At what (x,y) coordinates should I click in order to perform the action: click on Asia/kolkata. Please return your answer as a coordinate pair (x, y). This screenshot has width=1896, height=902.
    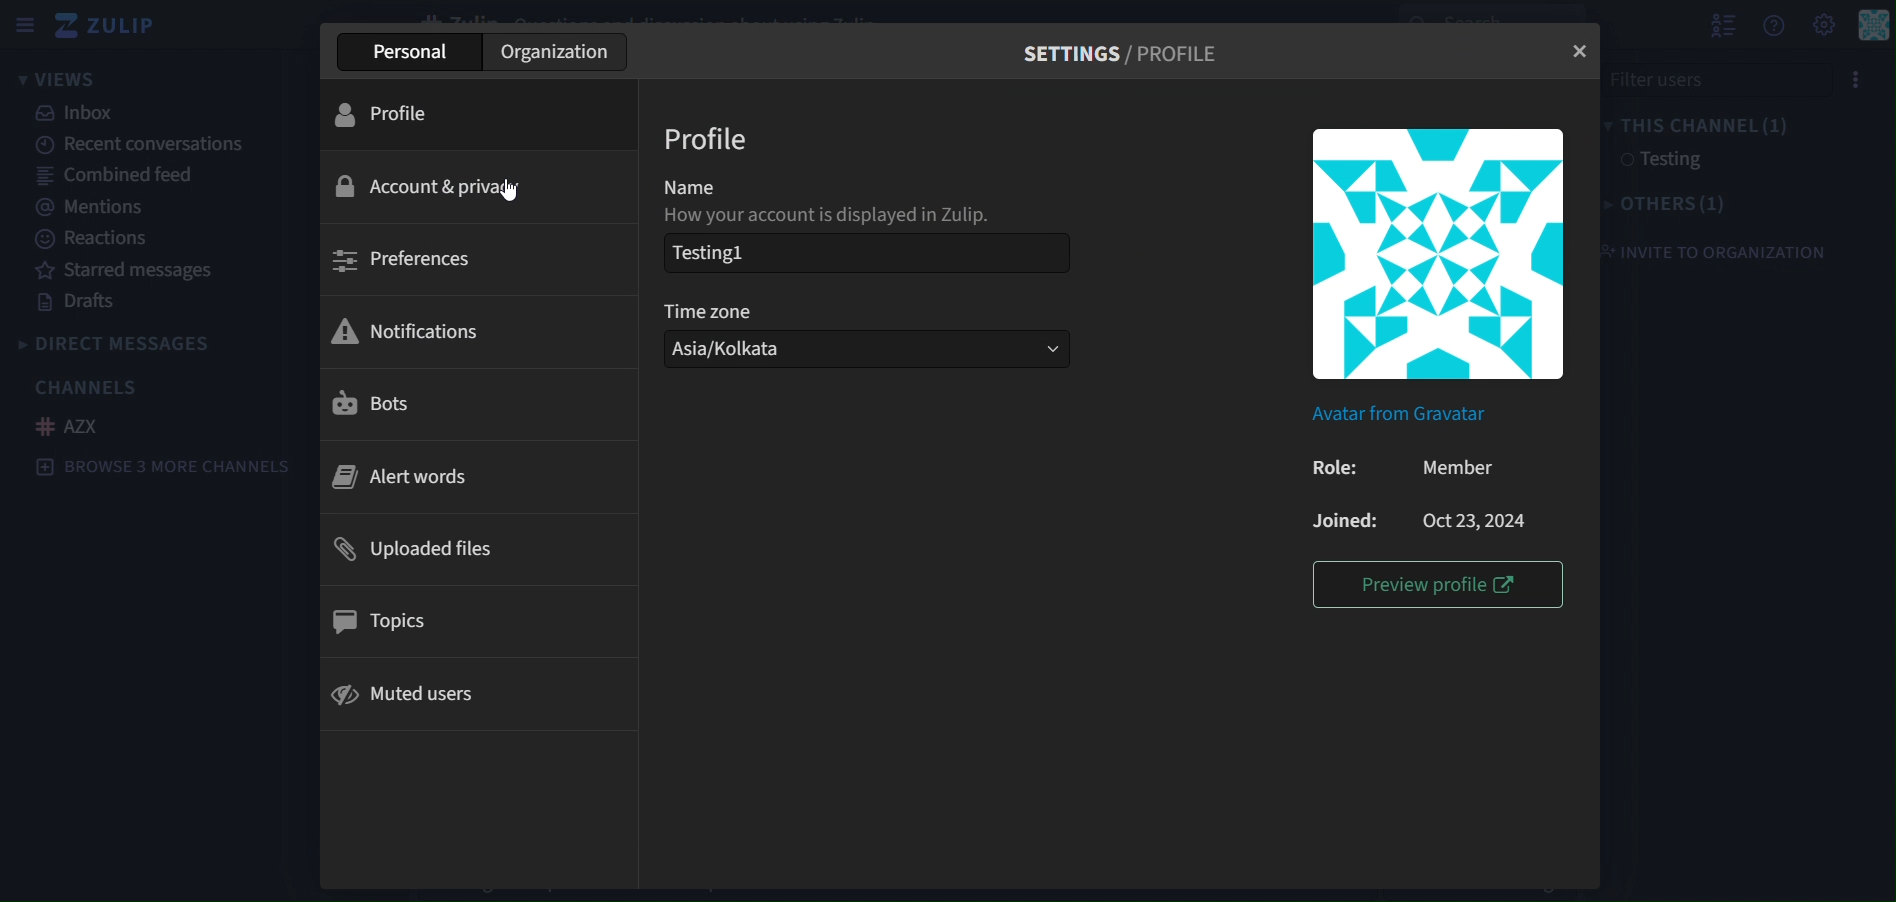
    Looking at the image, I should click on (885, 350).